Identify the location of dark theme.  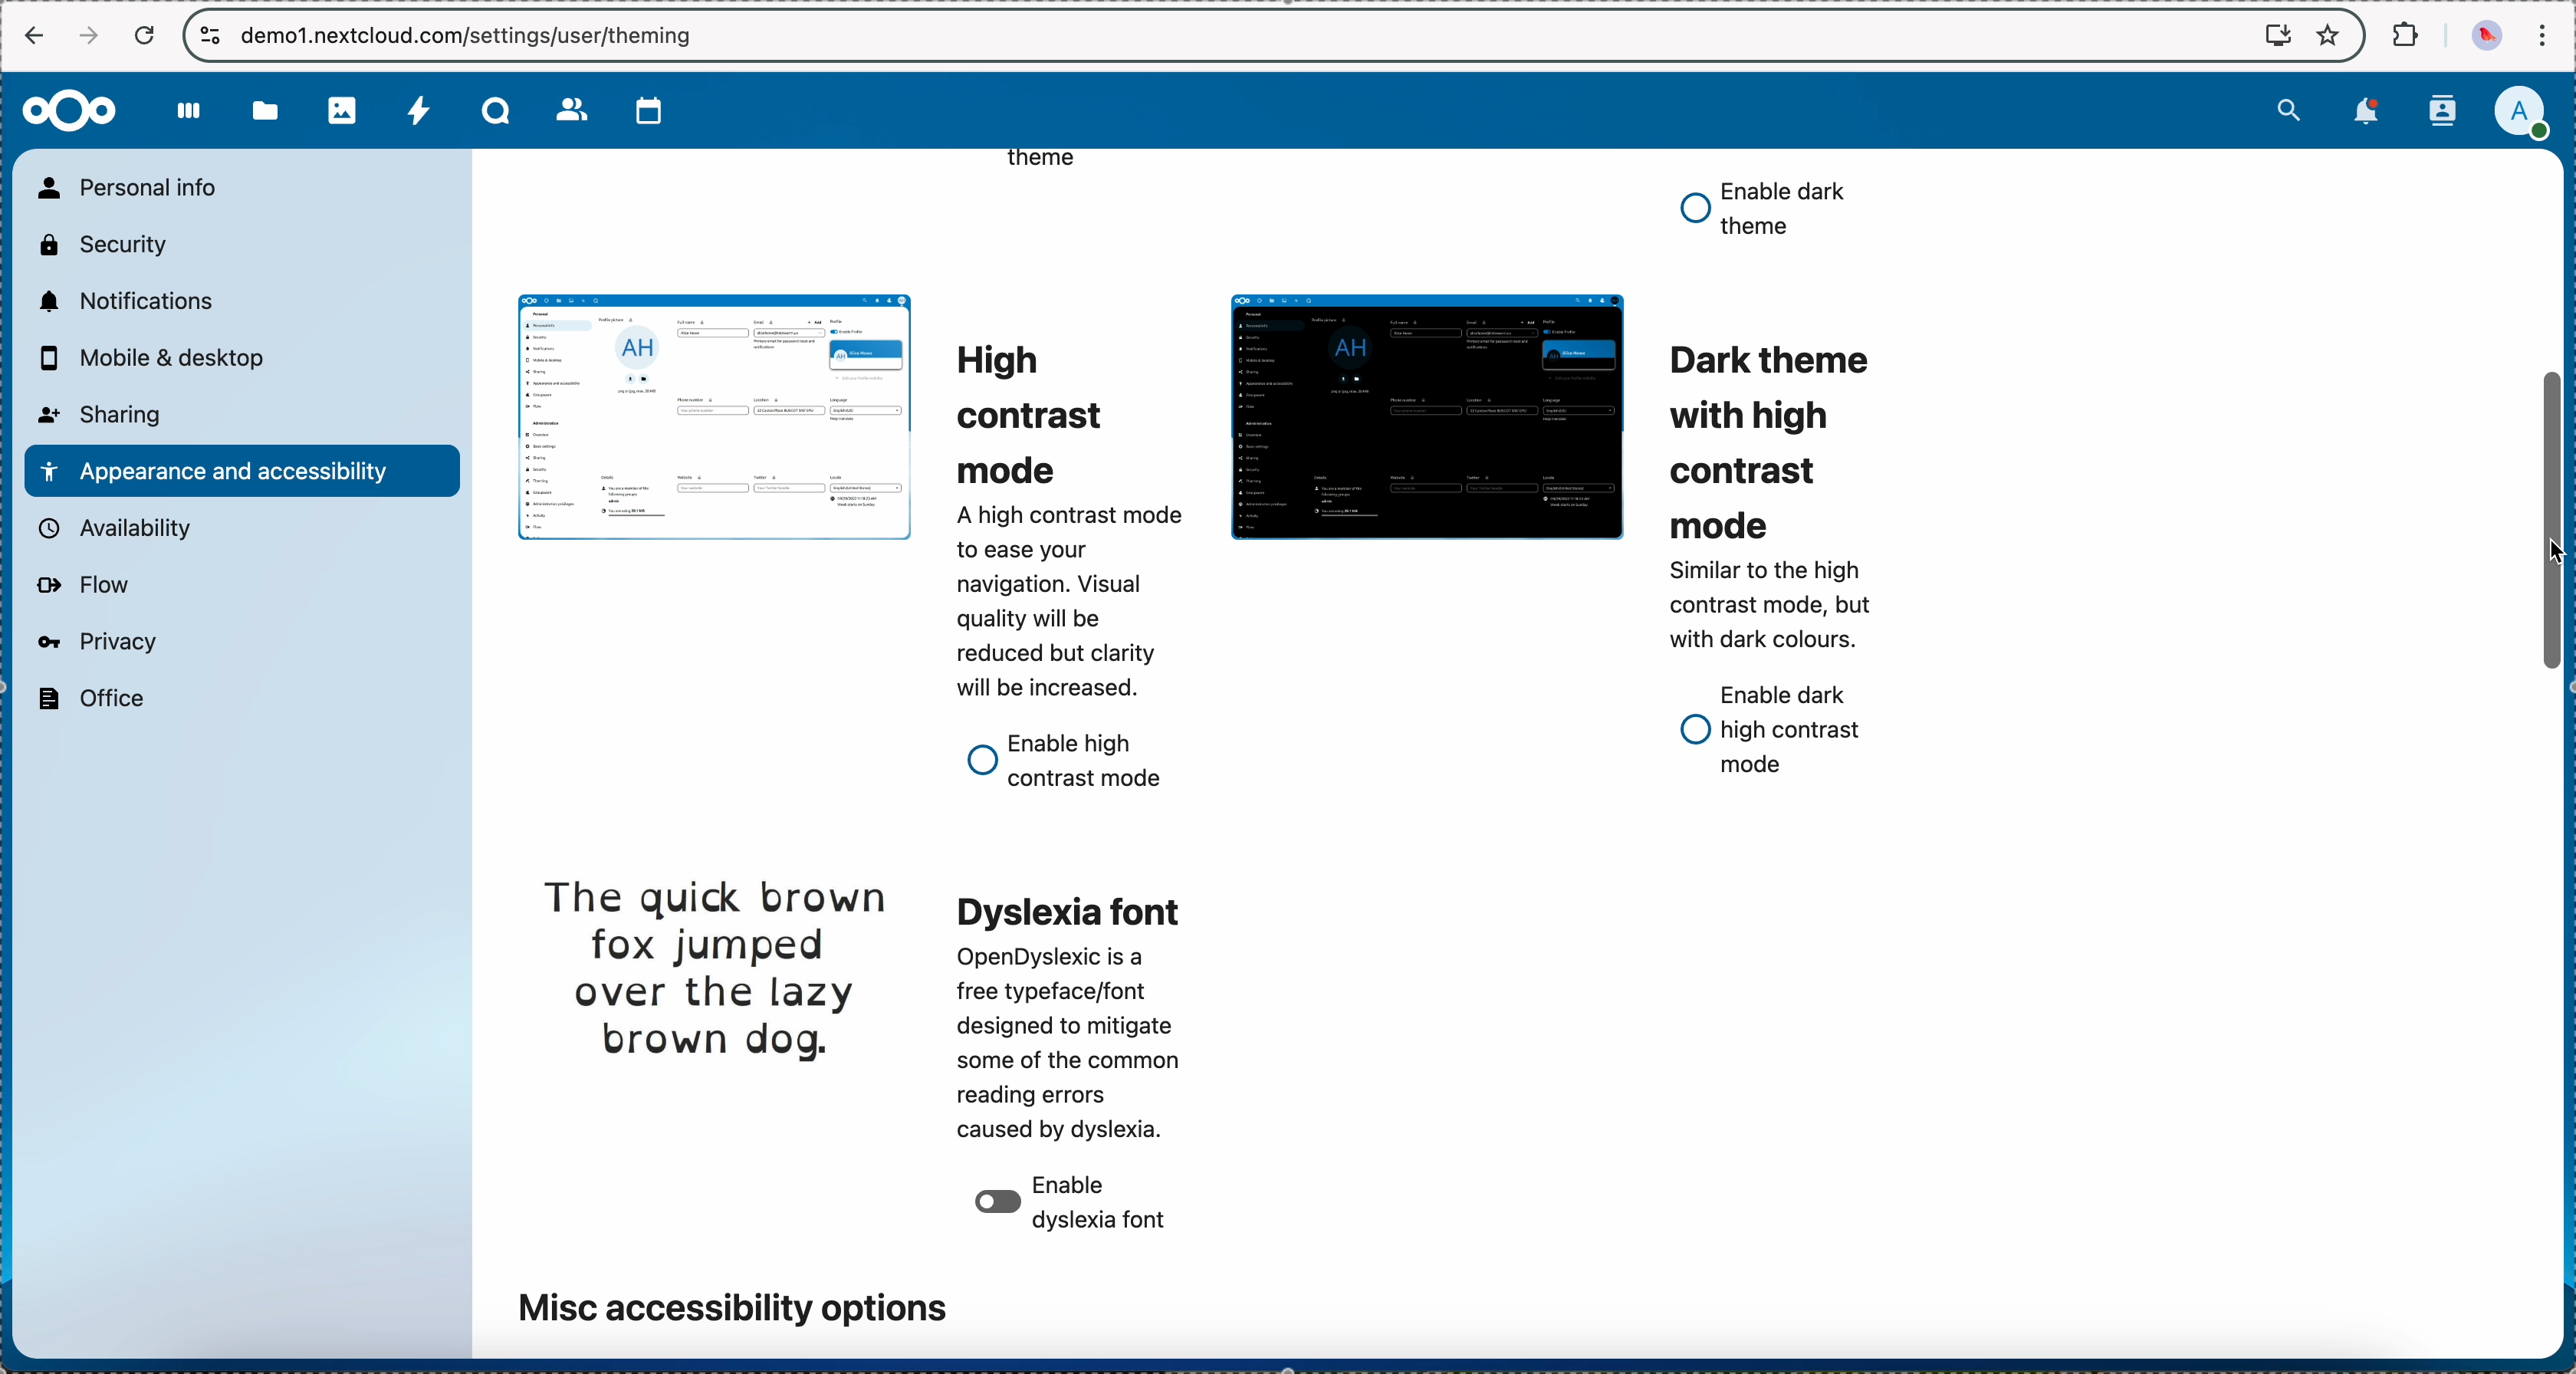
(1764, 439).